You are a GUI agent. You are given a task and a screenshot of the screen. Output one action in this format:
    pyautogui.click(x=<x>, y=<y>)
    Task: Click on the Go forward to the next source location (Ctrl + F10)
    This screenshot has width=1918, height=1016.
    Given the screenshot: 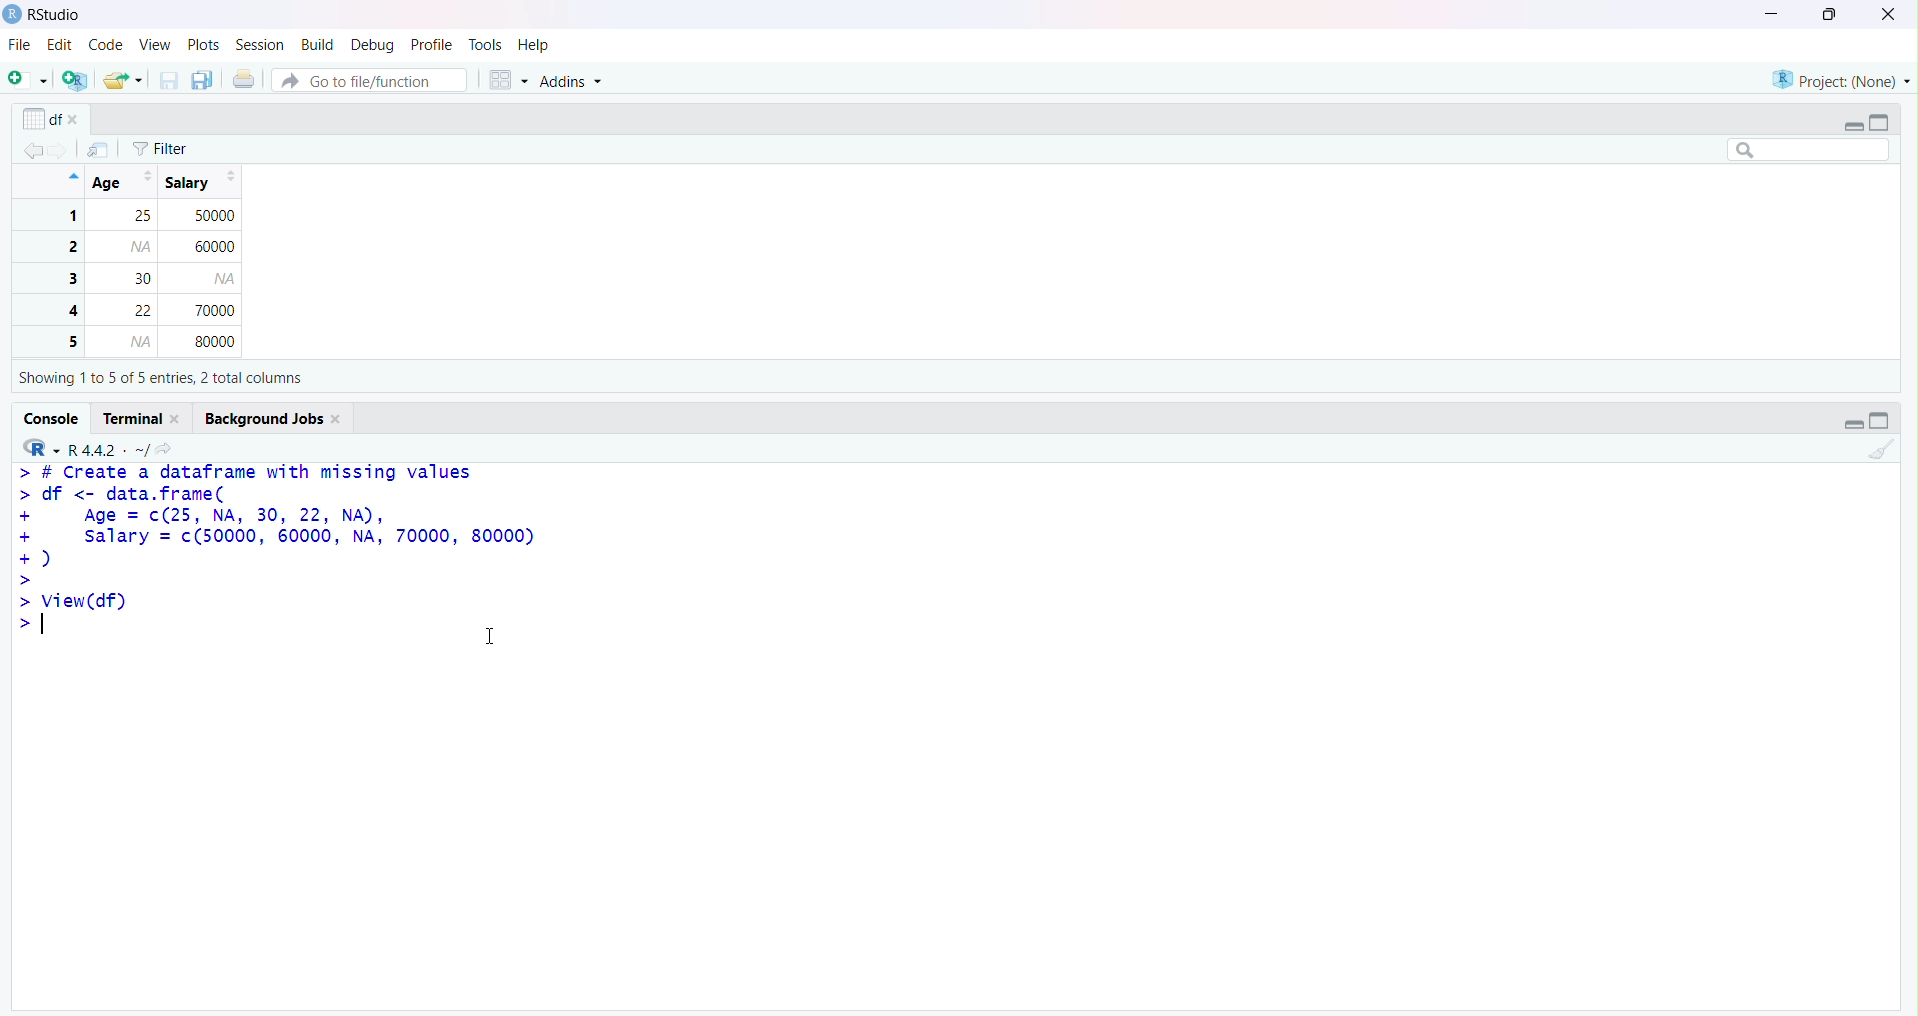 What is the action you would take?
    pyautogui.click(x=64, y=150)
    